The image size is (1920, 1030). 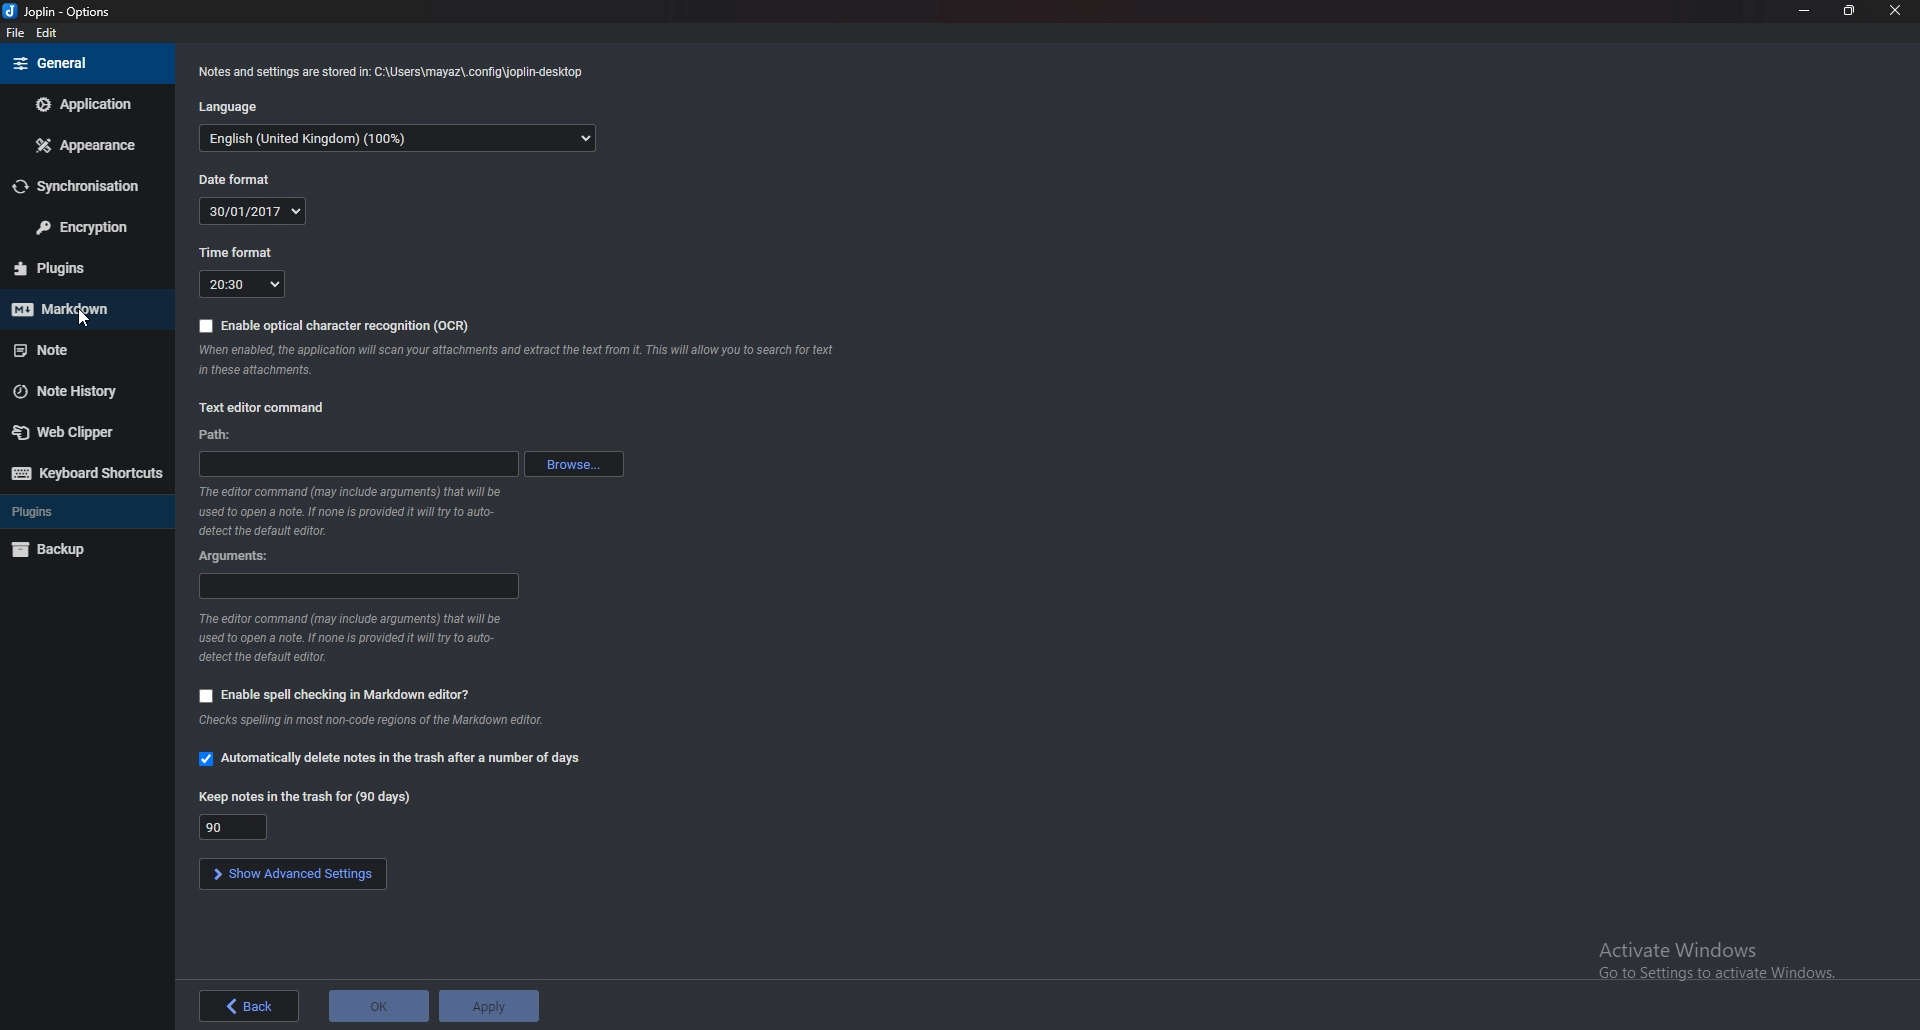 What do you see at coordinates (84, 549) in the screenshot?
I see `backup` at bounding box center [84, 549].